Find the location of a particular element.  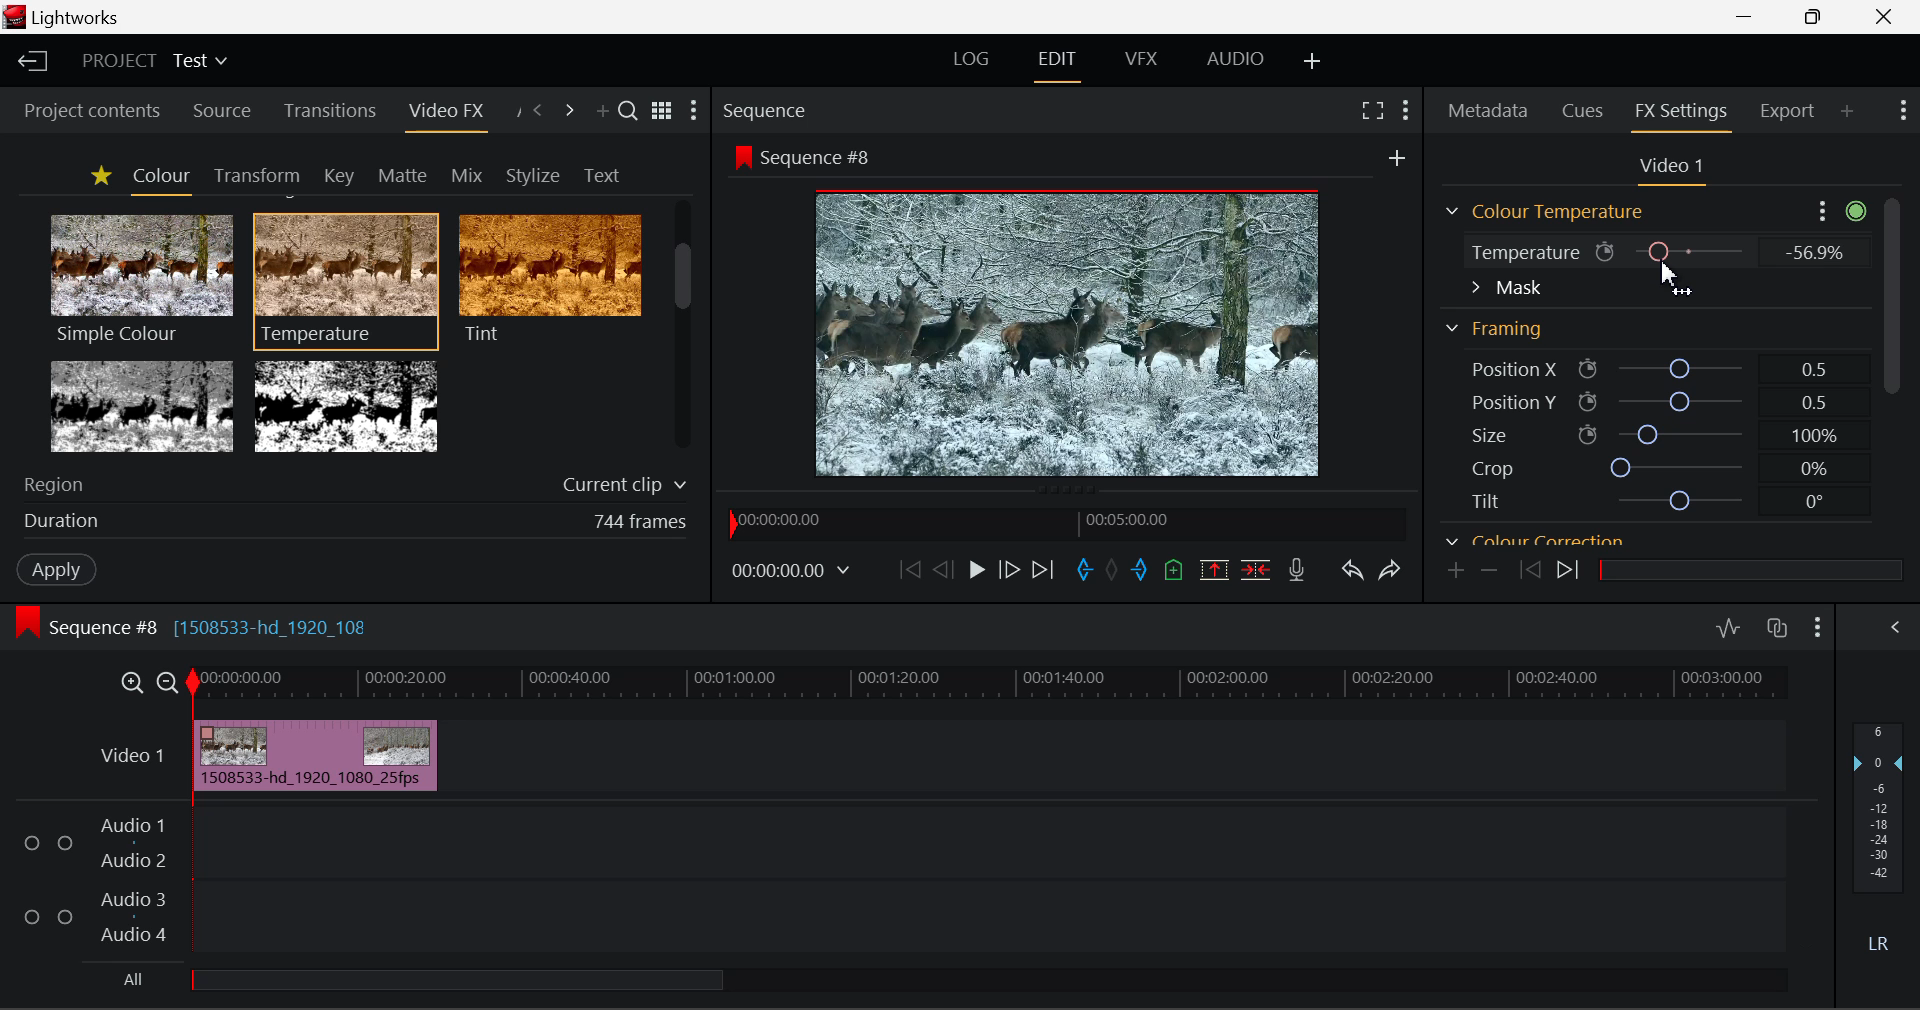

100% is located at coordinates (1815, 438).